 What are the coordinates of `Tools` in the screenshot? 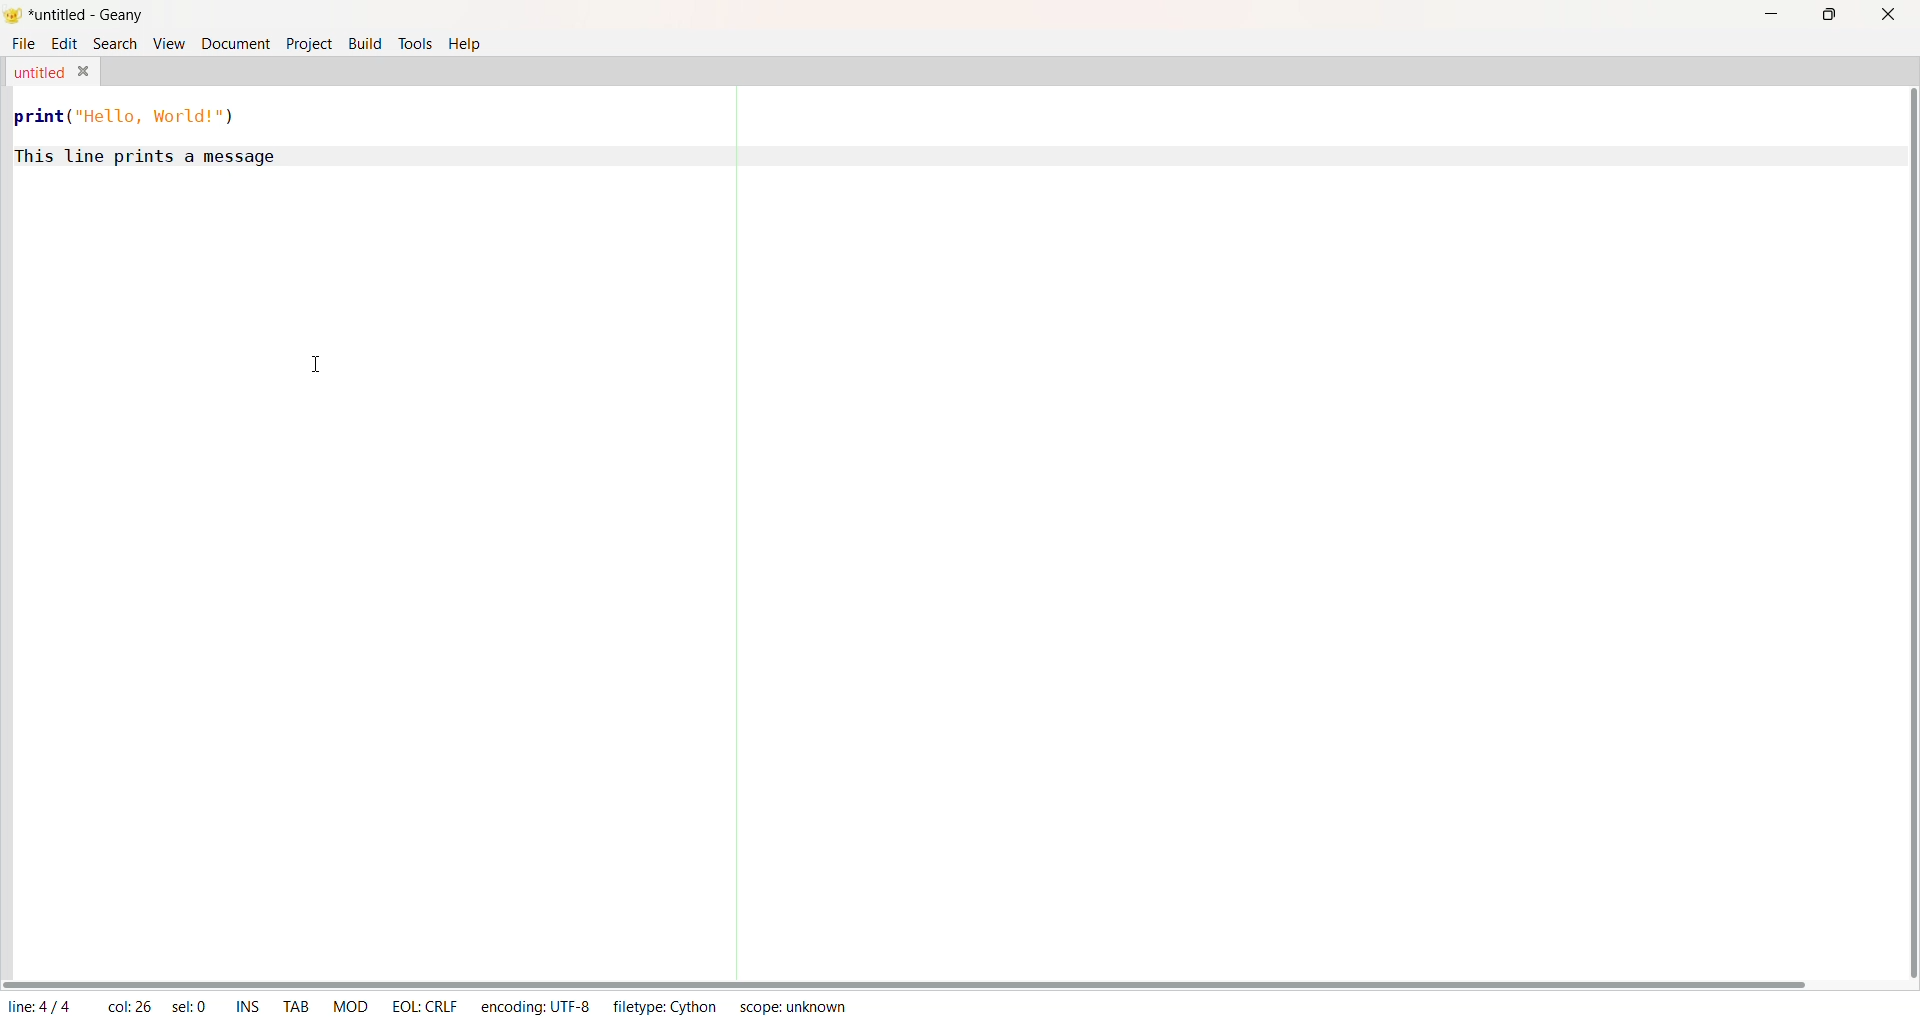 It's located at (413, 44).